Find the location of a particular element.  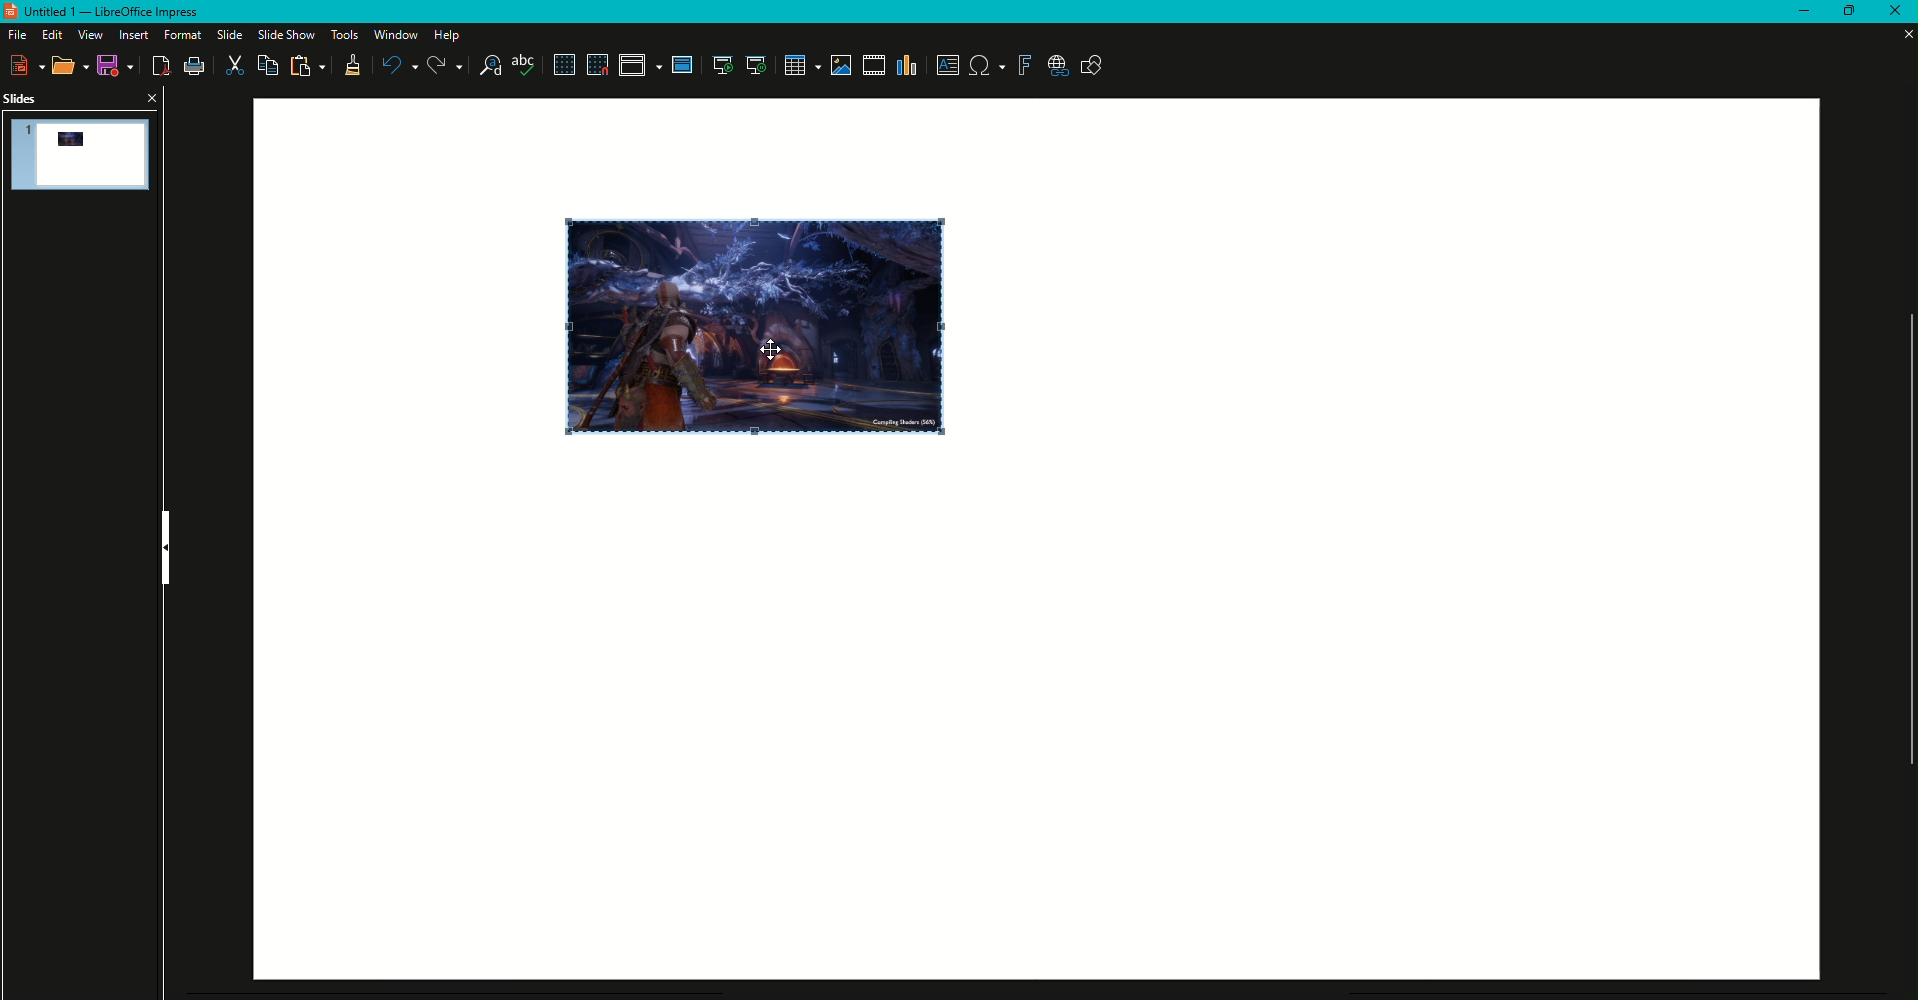

Close is located at coordinates (151, 96).